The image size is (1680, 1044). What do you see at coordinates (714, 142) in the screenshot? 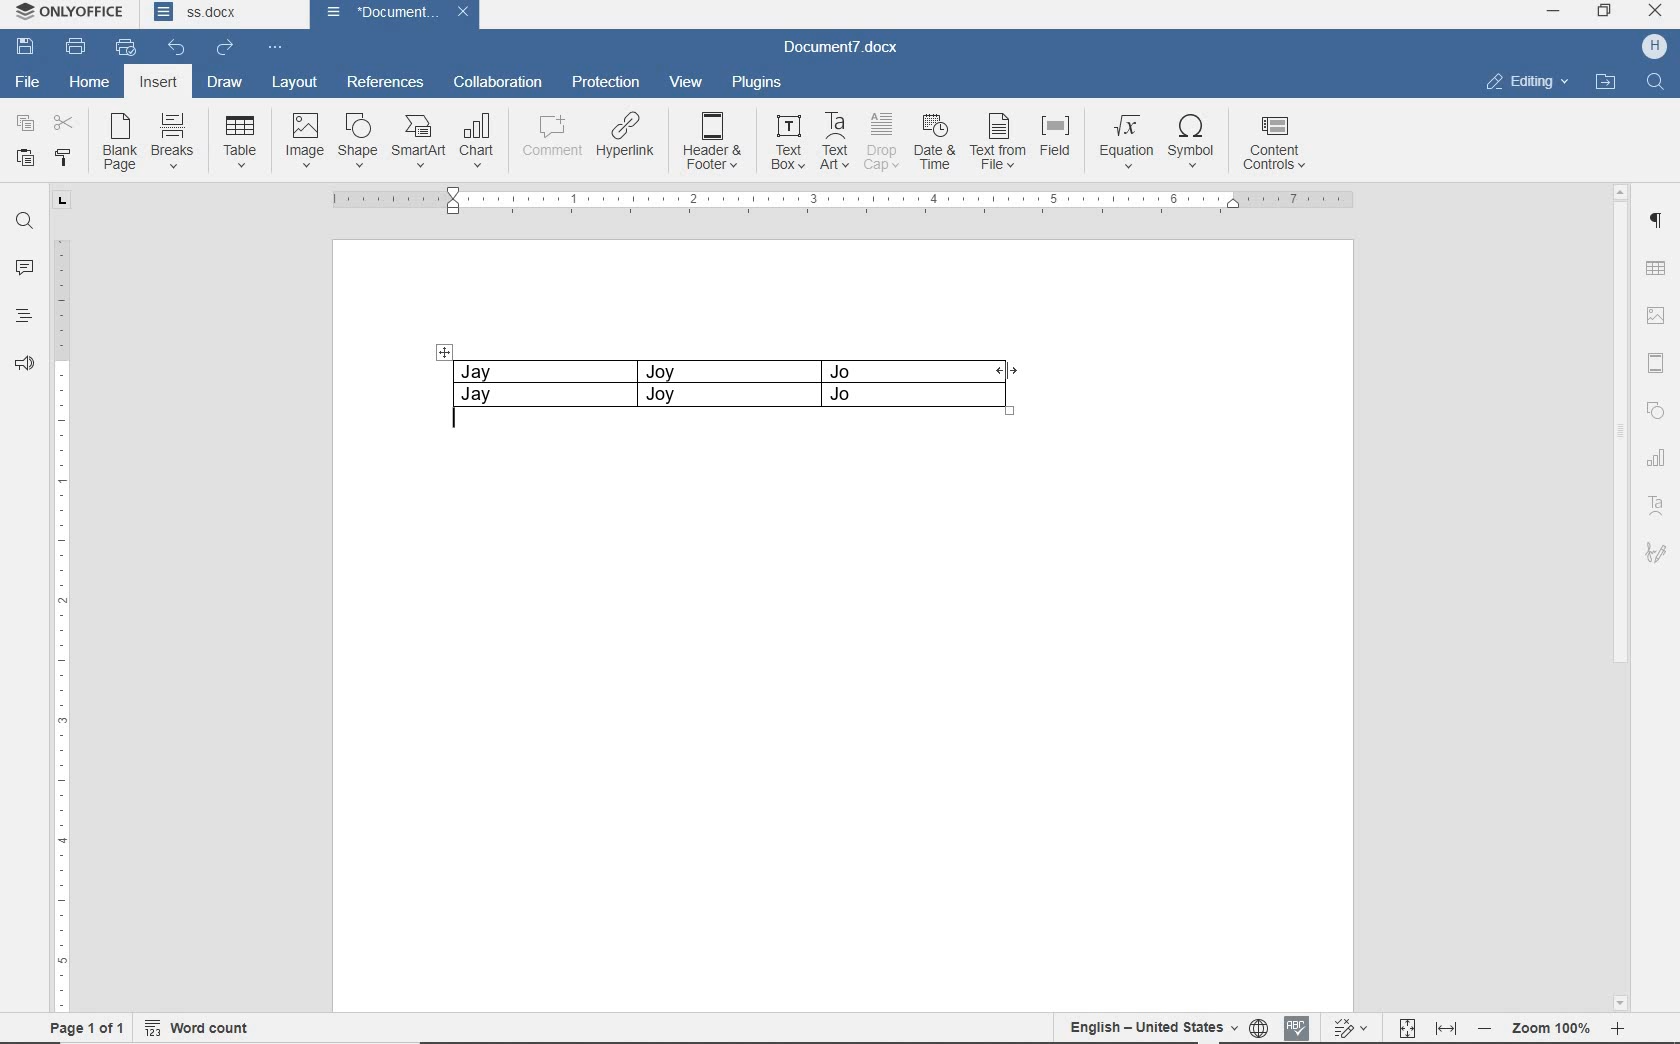
I see `HEADER & FOOTER` at bounding box center [714, 142].